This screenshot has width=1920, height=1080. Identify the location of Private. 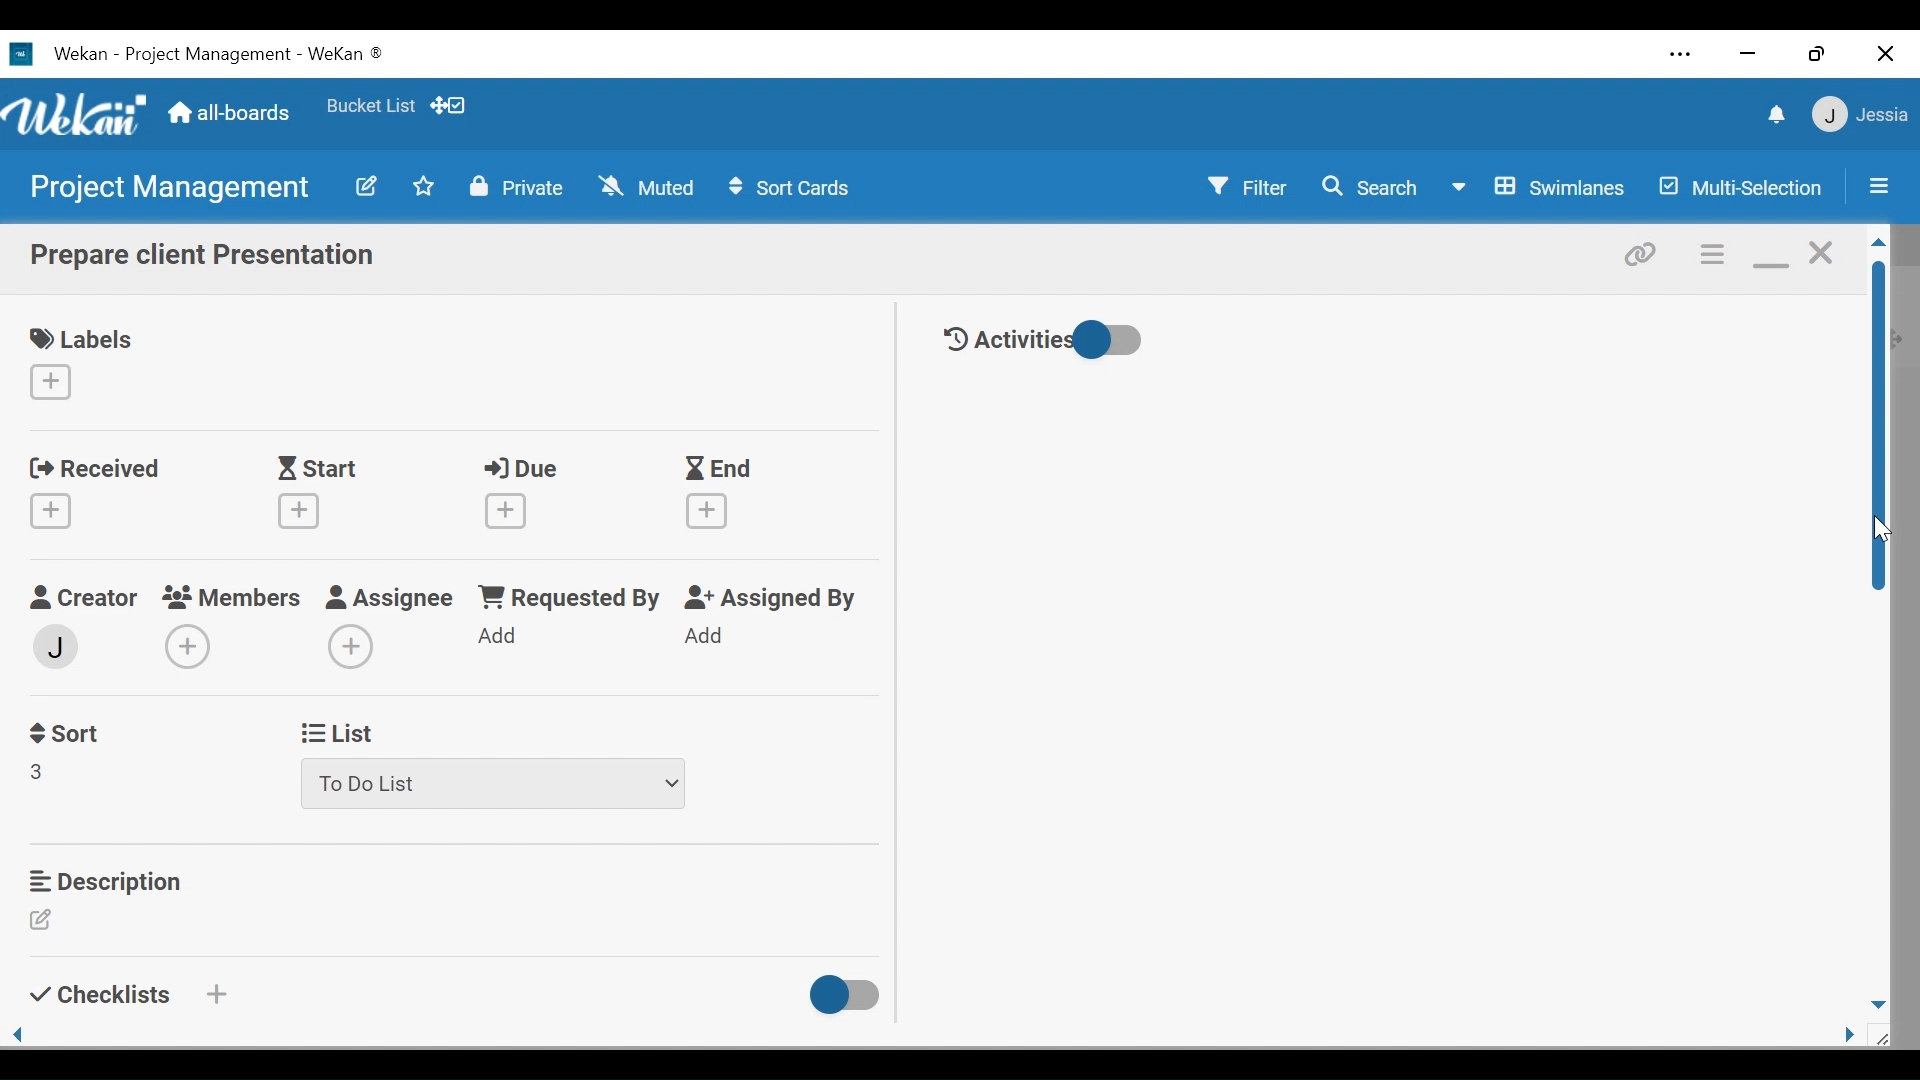
(515, 188).